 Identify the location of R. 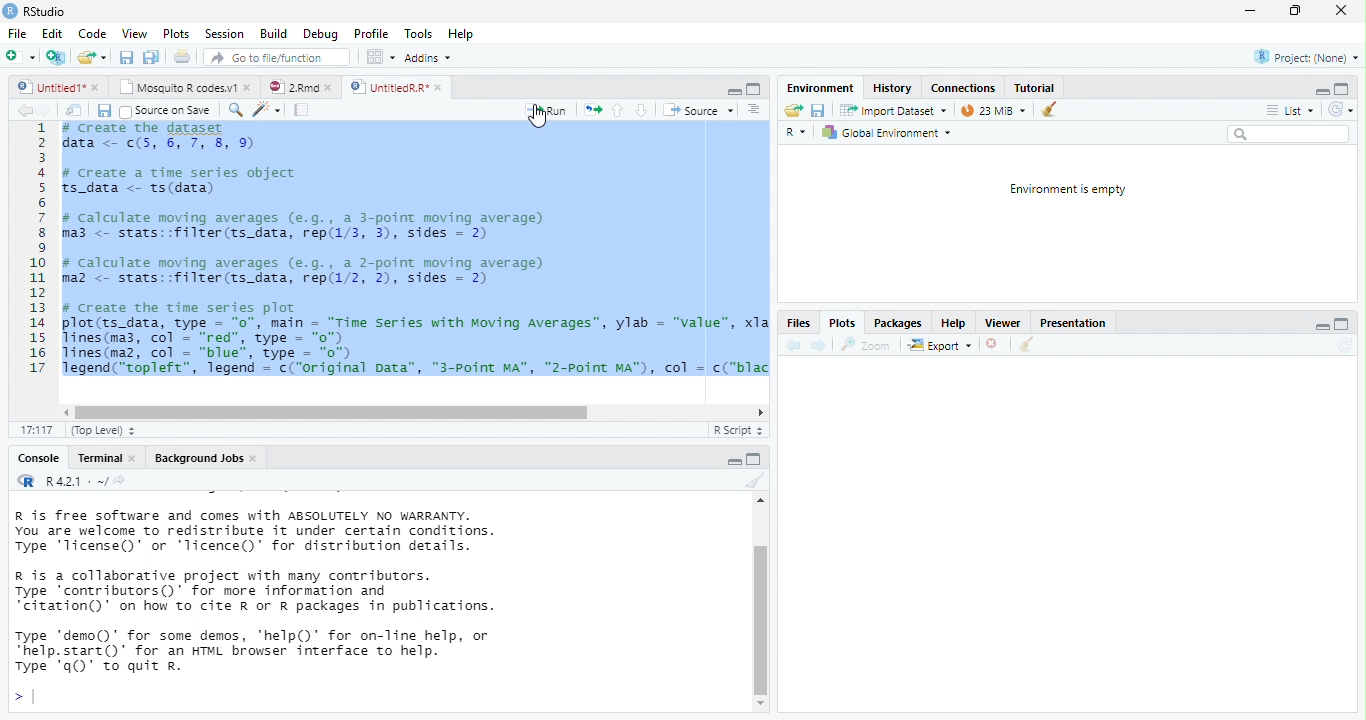
(24, 480).